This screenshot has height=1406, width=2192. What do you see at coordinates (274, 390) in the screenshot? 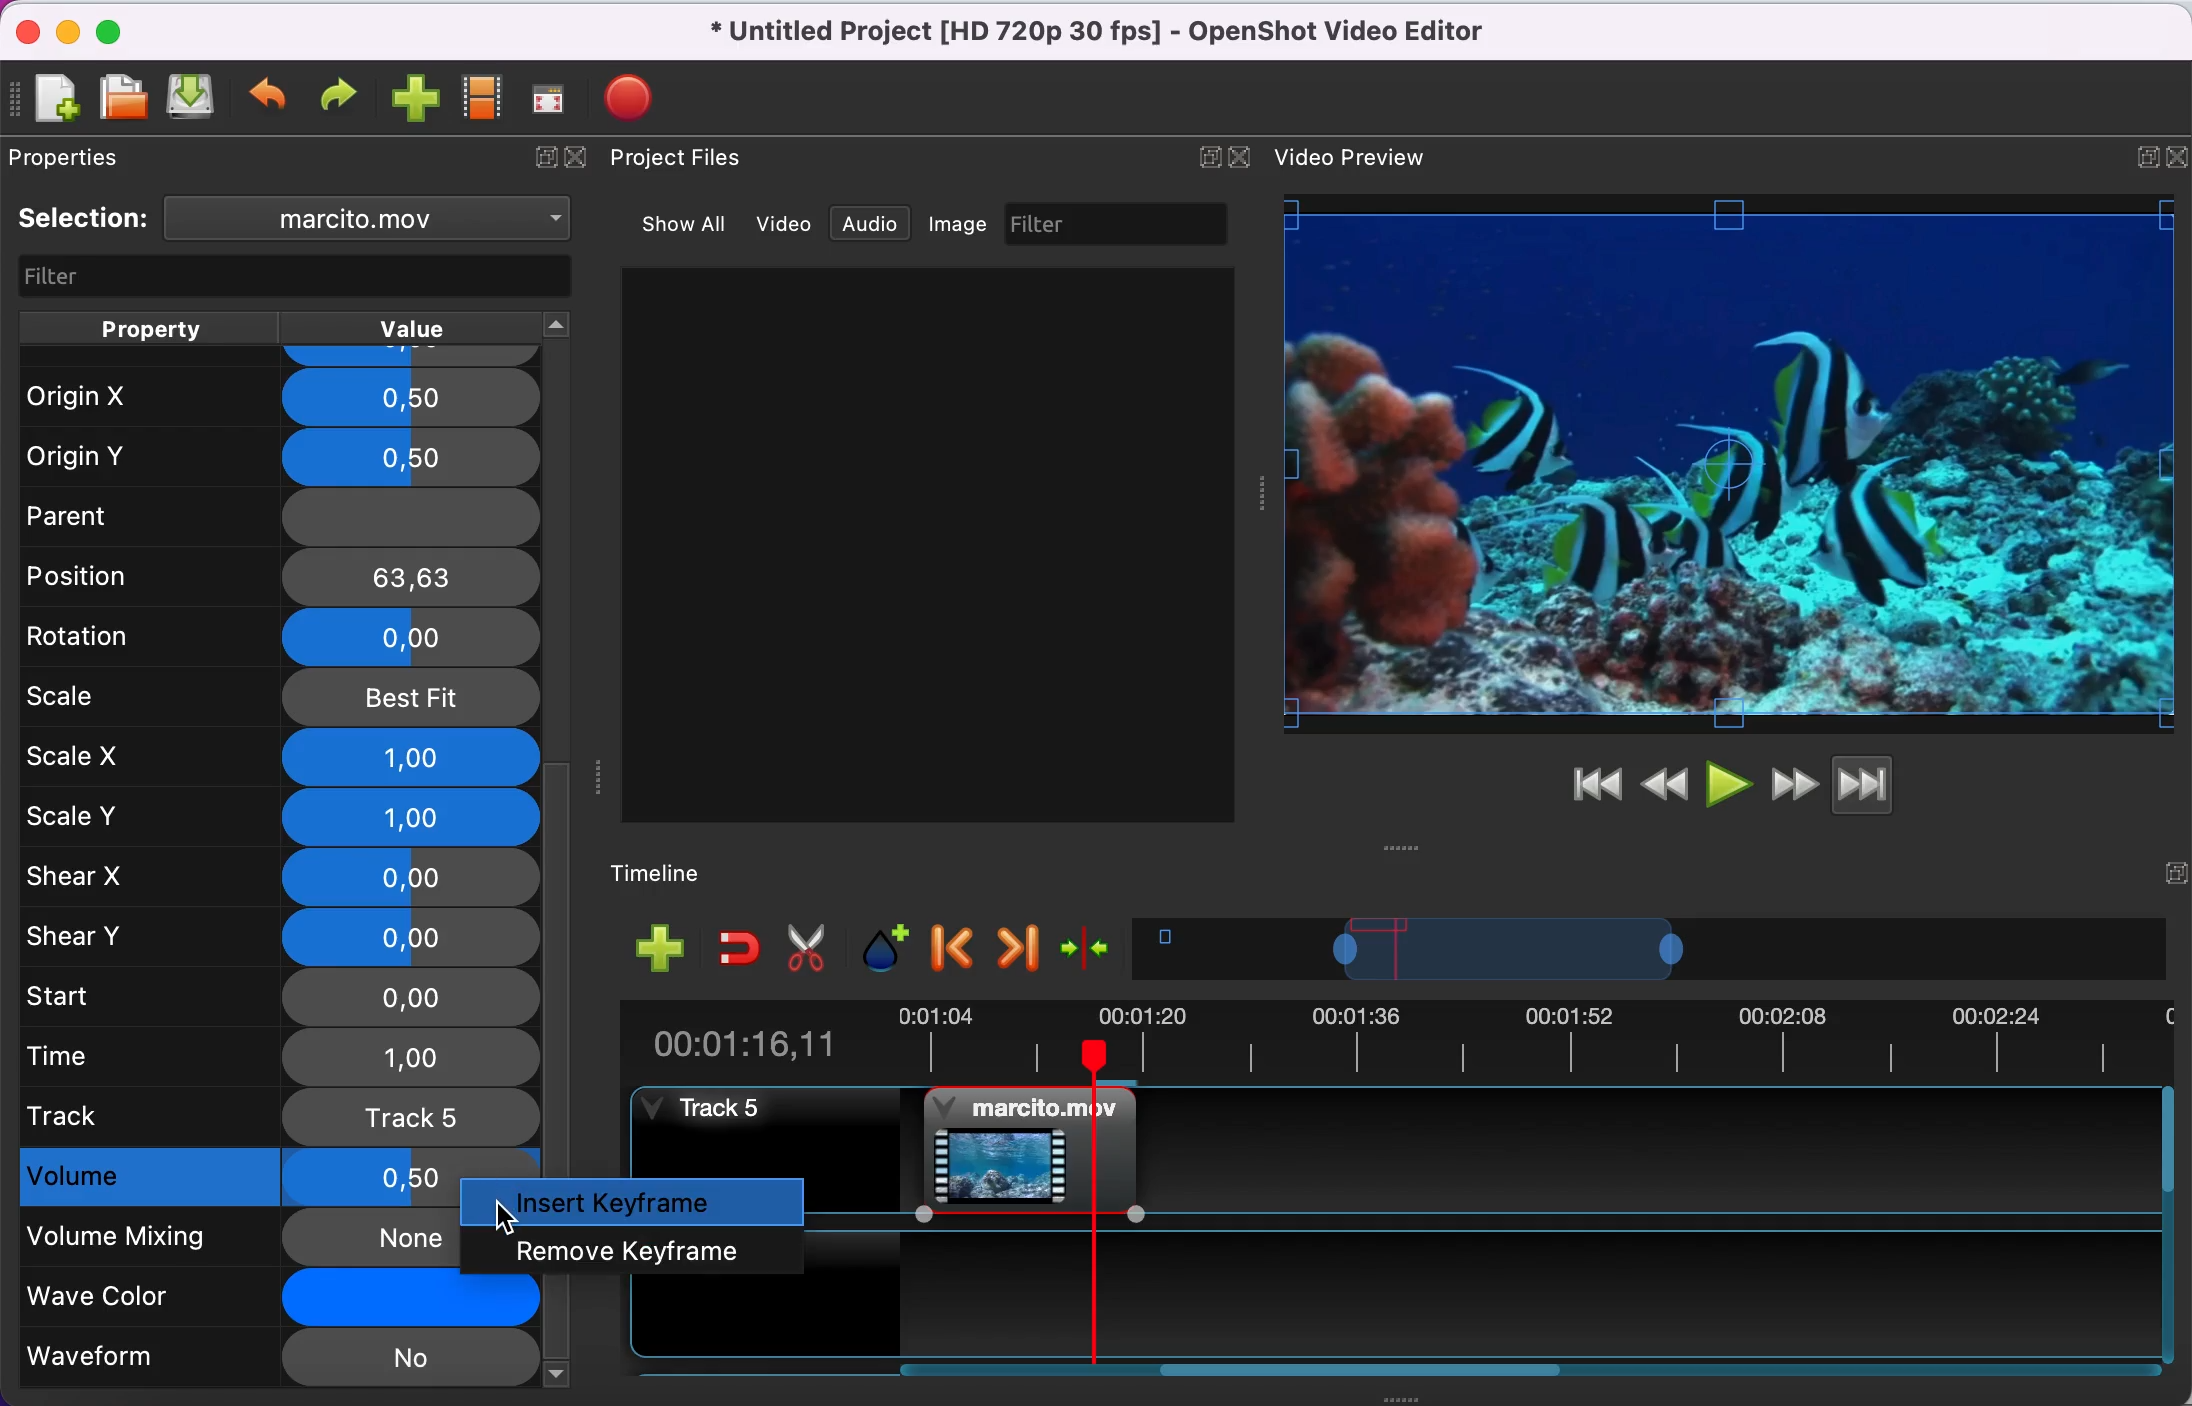
I see `origin x` at bounding box center [274, 390].